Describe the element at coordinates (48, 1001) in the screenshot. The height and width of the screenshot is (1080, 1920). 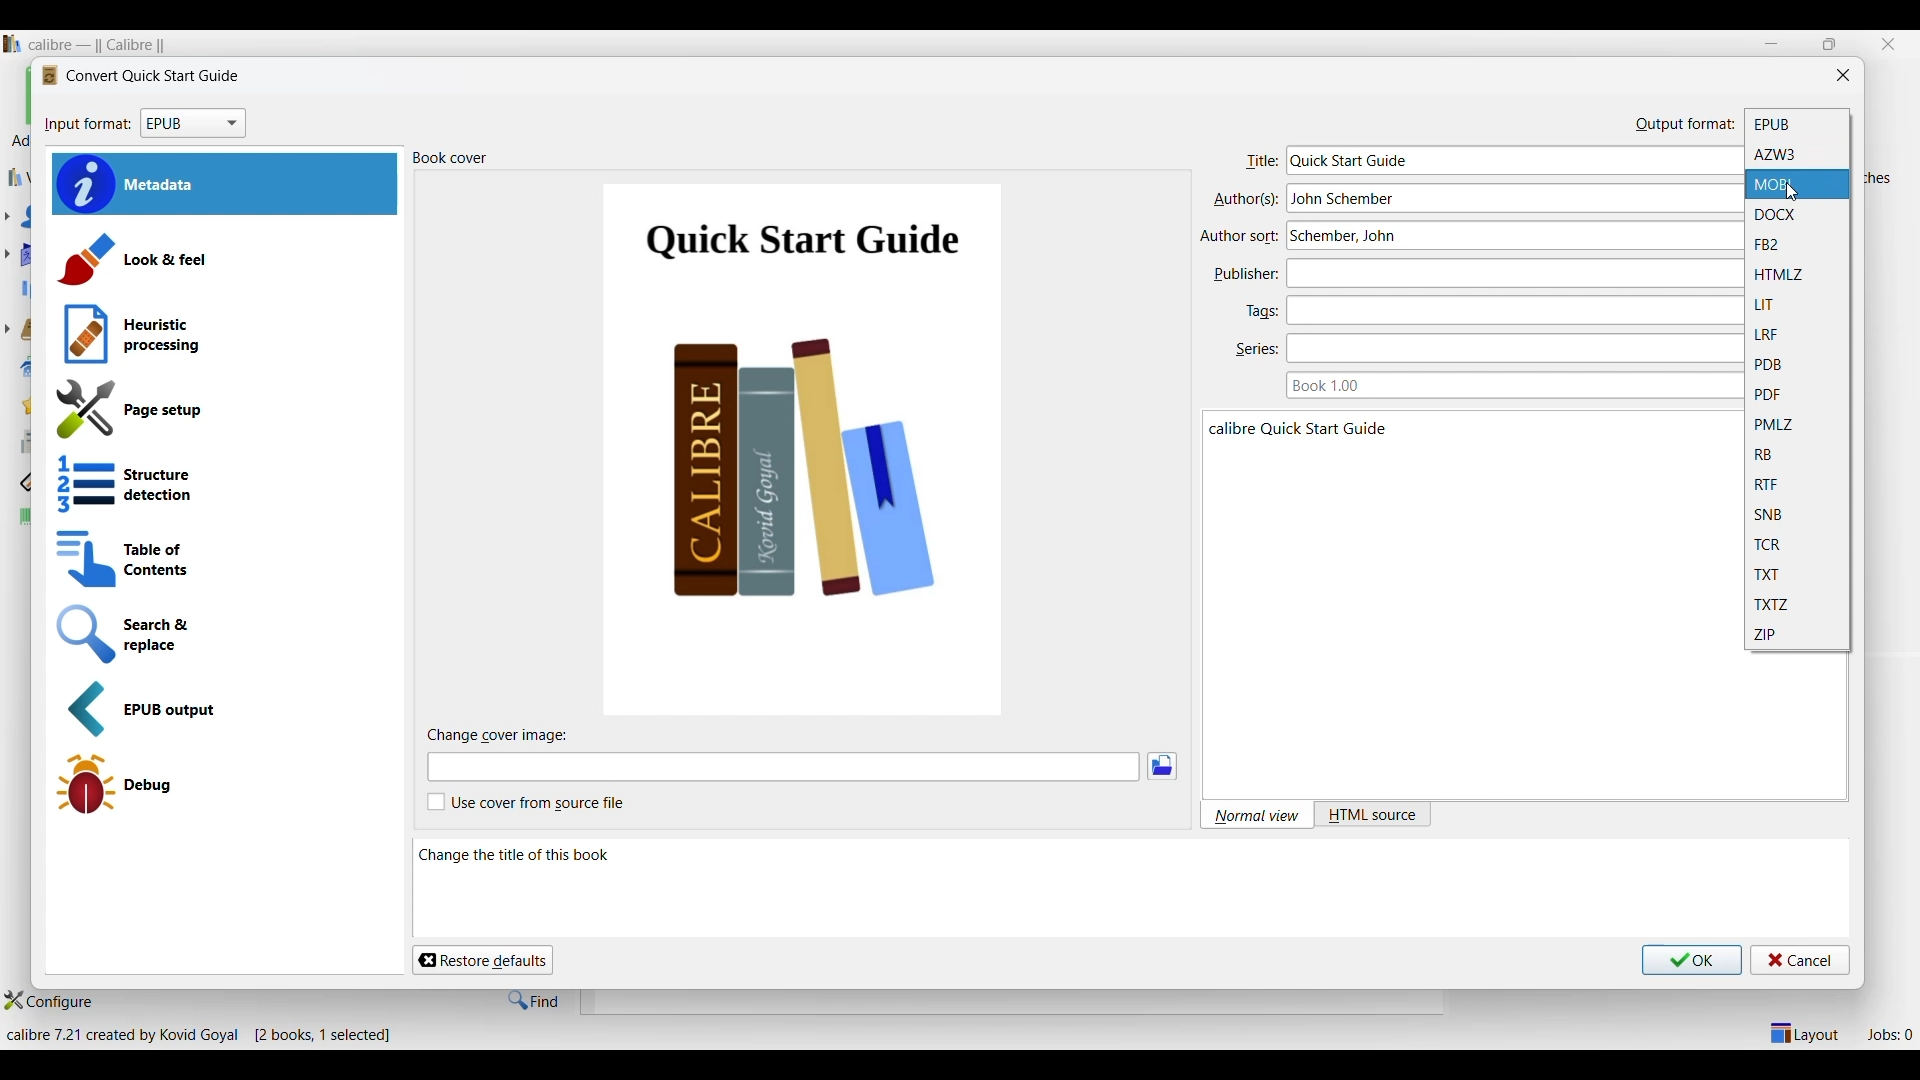
I see `Configure` at that location.